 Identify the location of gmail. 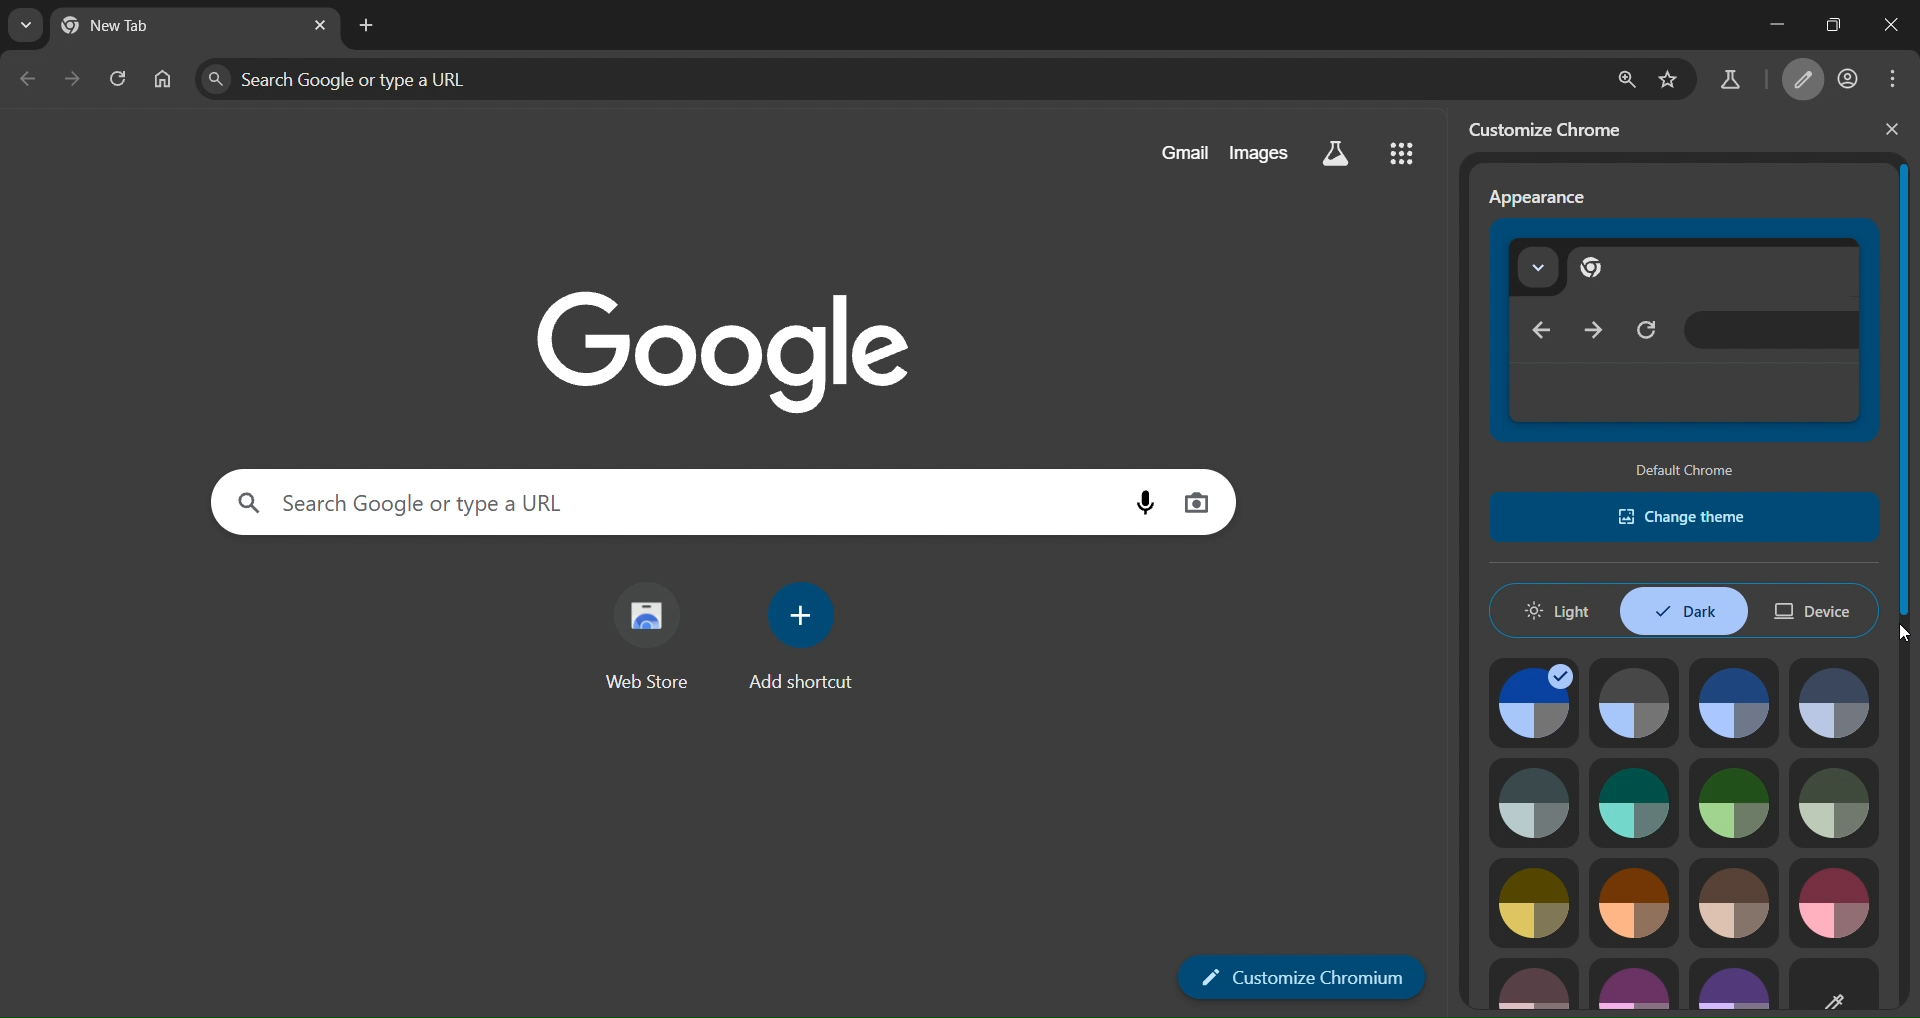
(1177, 153).